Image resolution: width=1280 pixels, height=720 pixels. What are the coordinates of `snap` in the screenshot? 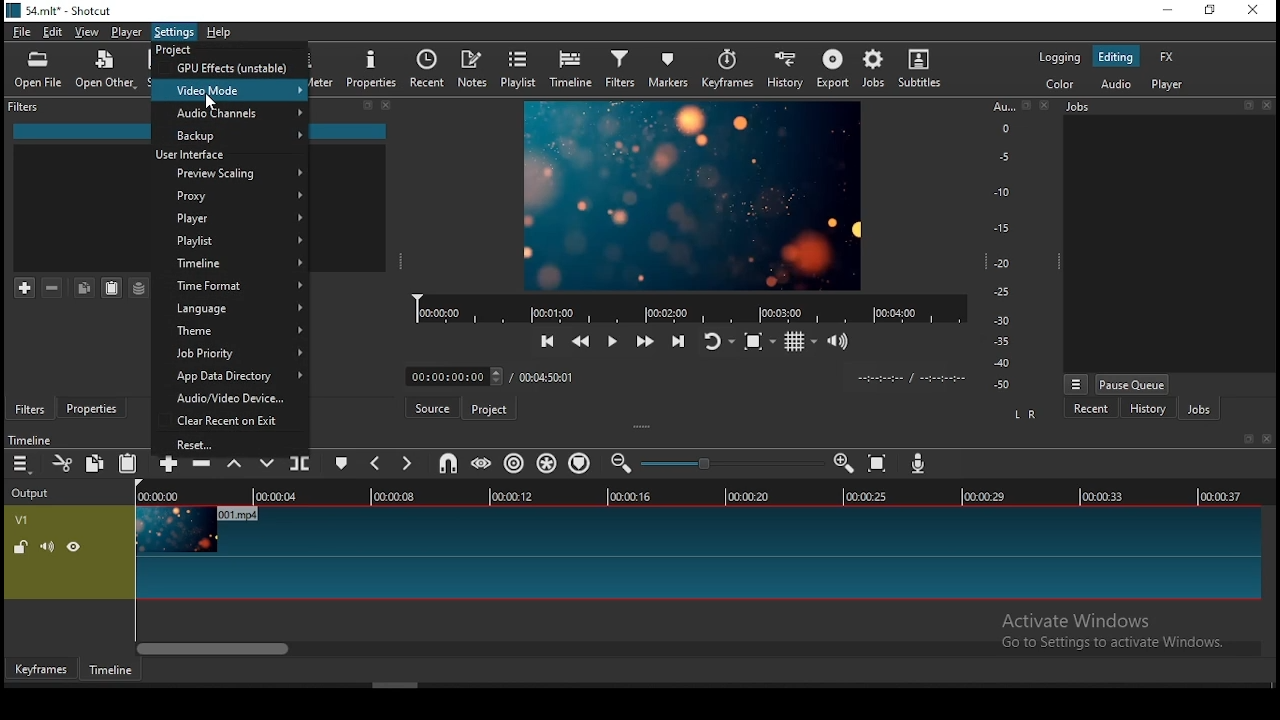 It's located at (448, 463).